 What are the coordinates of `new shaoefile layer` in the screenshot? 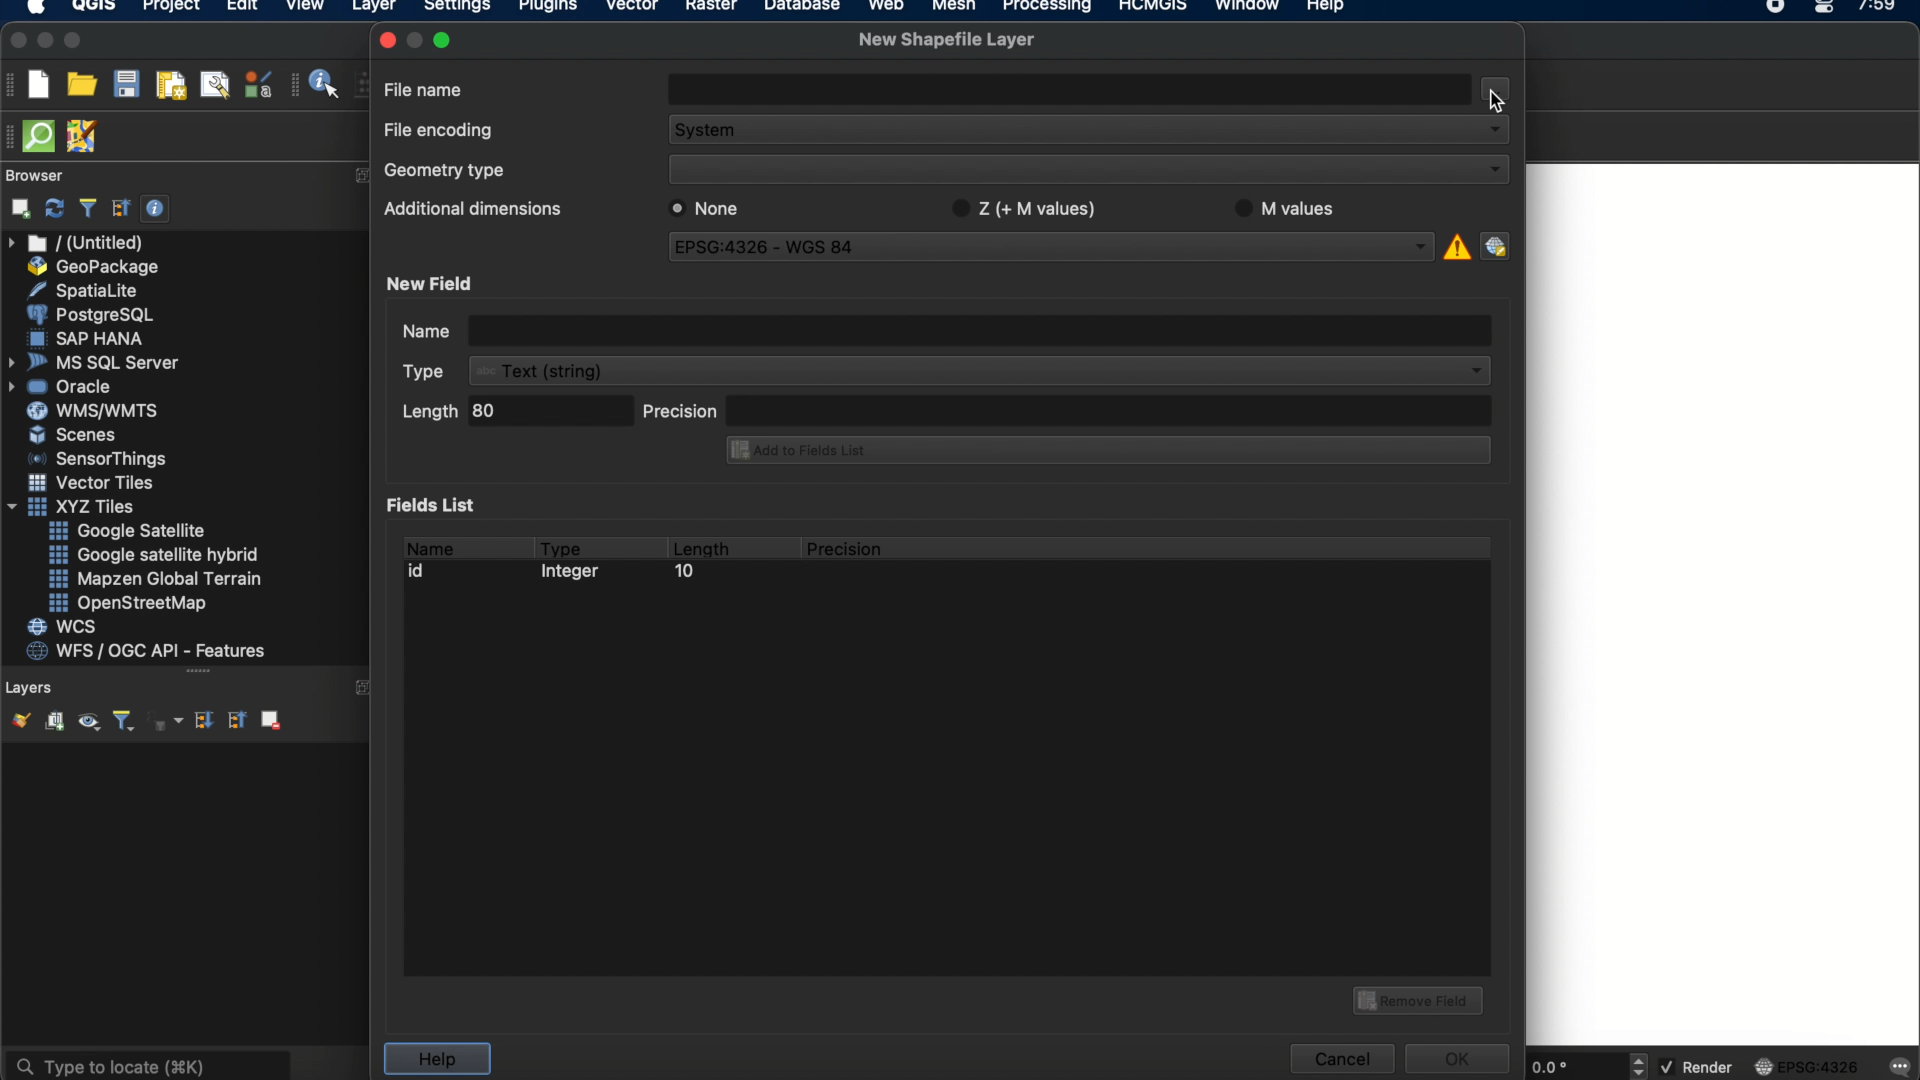 It's located at (947, 40).